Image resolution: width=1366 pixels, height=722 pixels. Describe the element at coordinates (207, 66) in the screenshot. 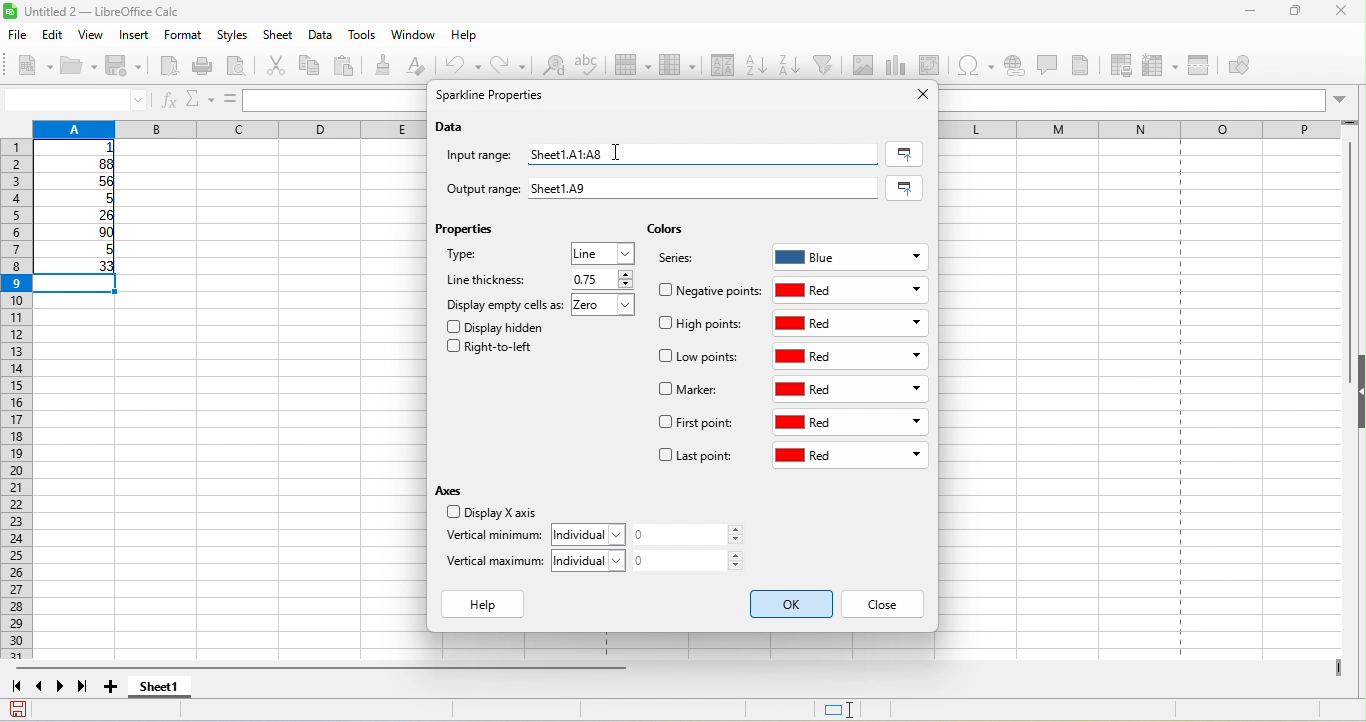

I see `print` at that location.